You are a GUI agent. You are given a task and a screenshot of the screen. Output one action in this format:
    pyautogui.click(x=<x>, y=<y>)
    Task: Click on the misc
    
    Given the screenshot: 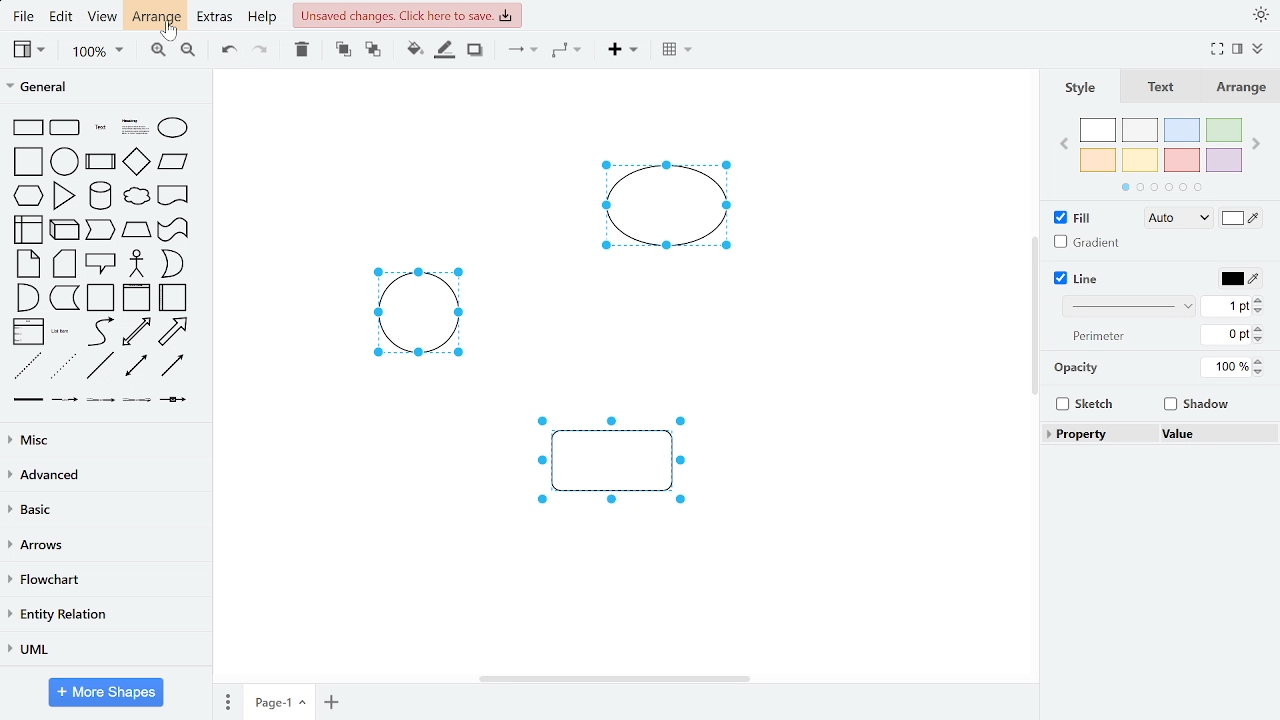 What is the action you would take?
    pyautogui.click(x=102, y=440)
    